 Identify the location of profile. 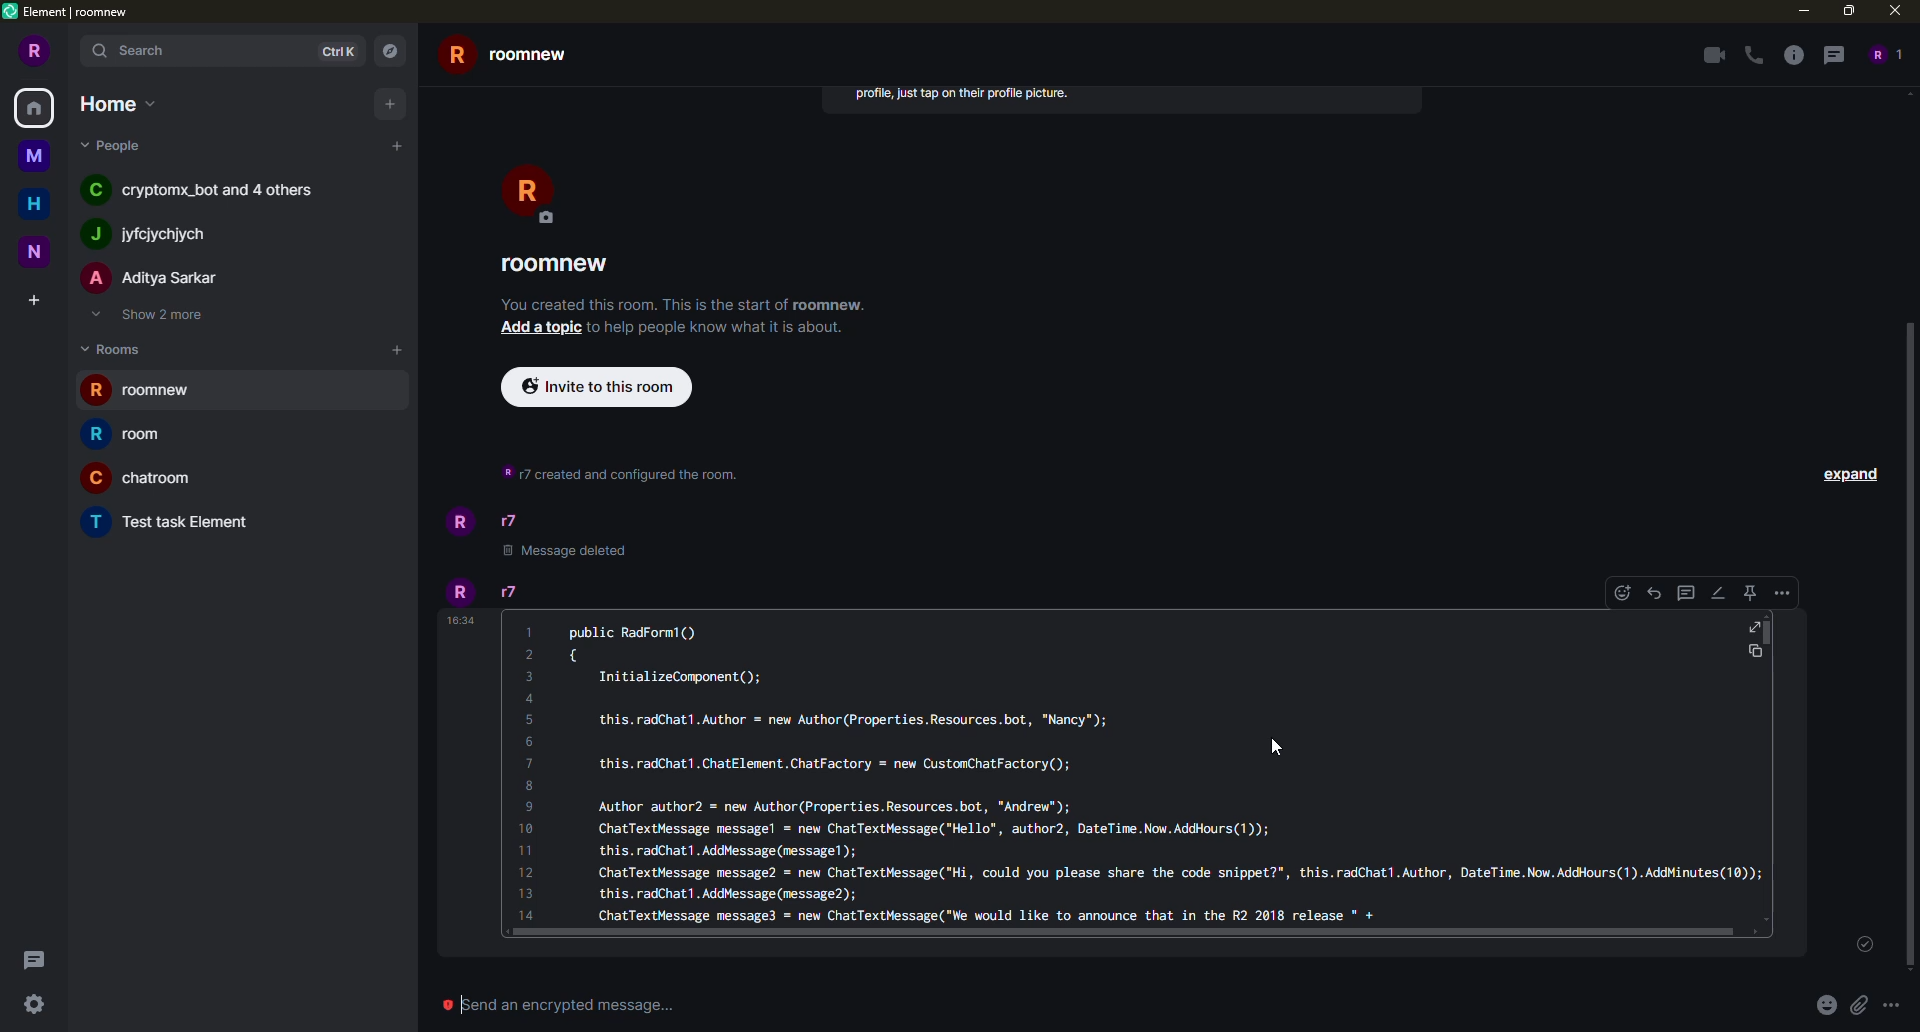
(537, 194).